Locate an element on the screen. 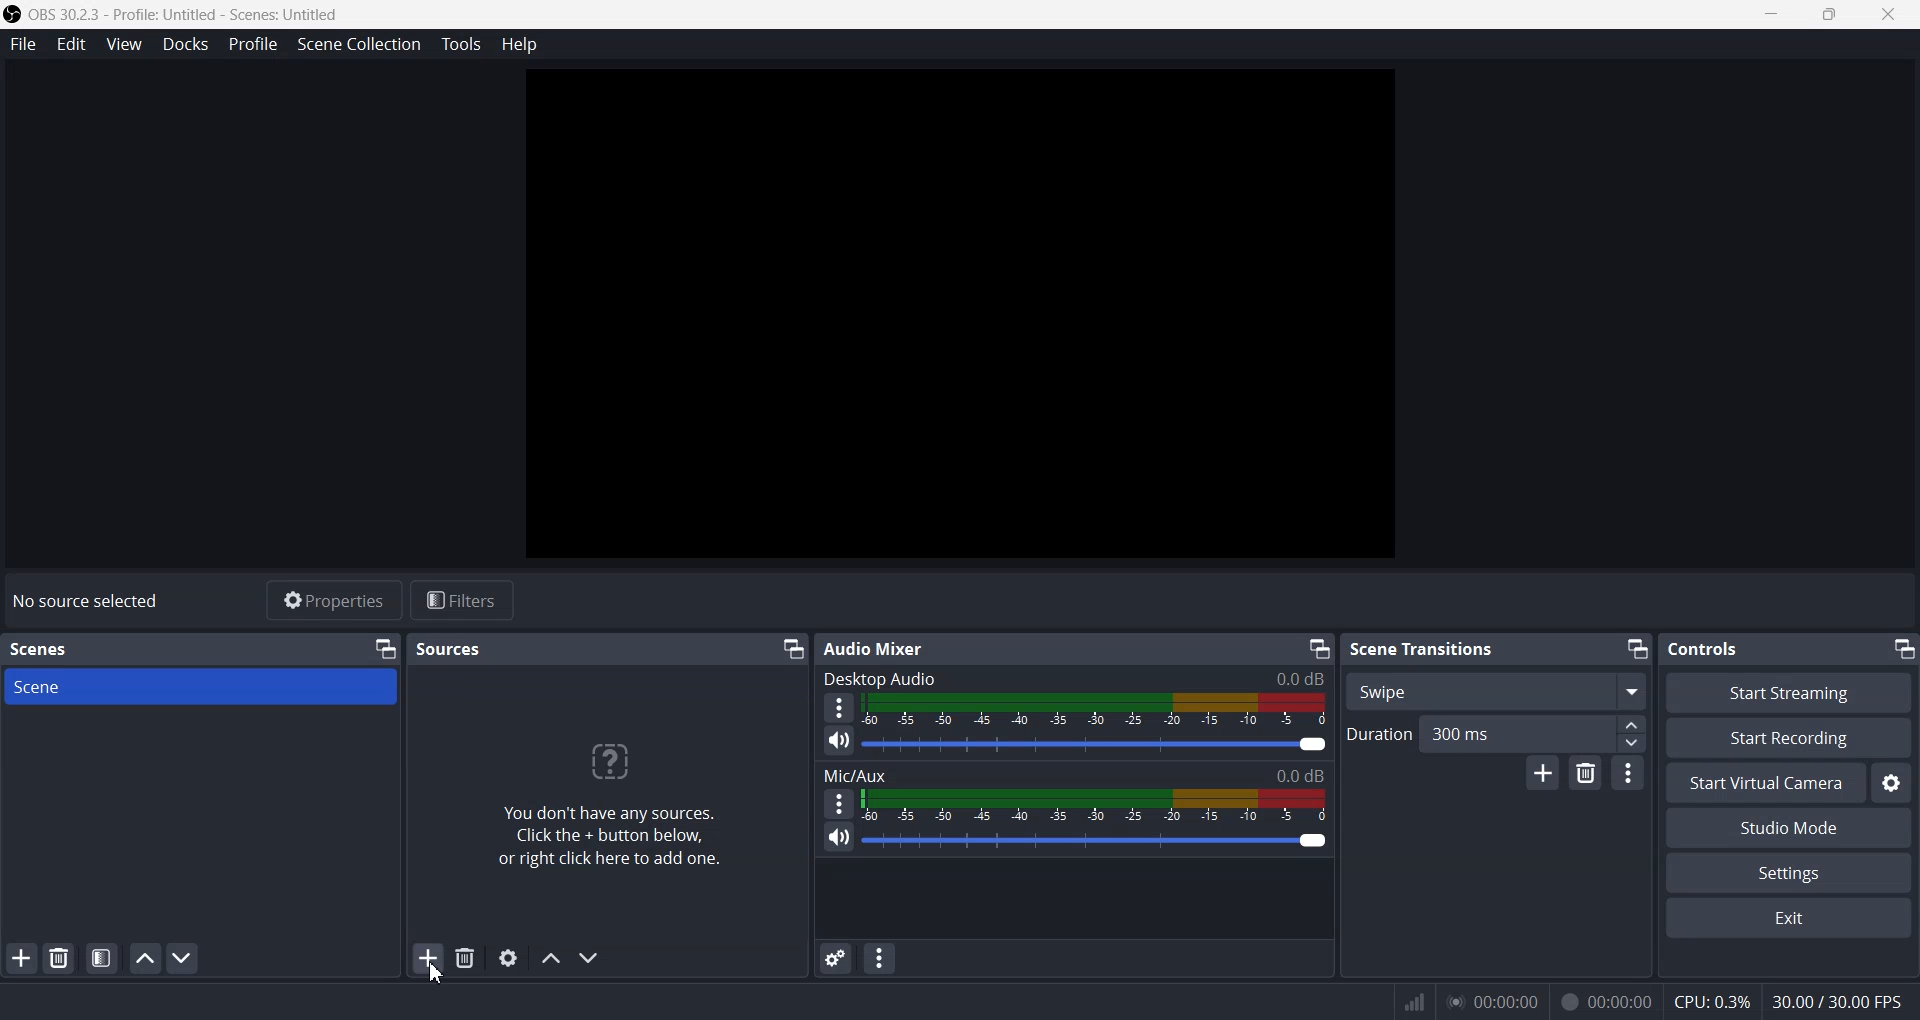 This screenshot has height=1020, width=1920. Profile is located at coordinates (253, 45).